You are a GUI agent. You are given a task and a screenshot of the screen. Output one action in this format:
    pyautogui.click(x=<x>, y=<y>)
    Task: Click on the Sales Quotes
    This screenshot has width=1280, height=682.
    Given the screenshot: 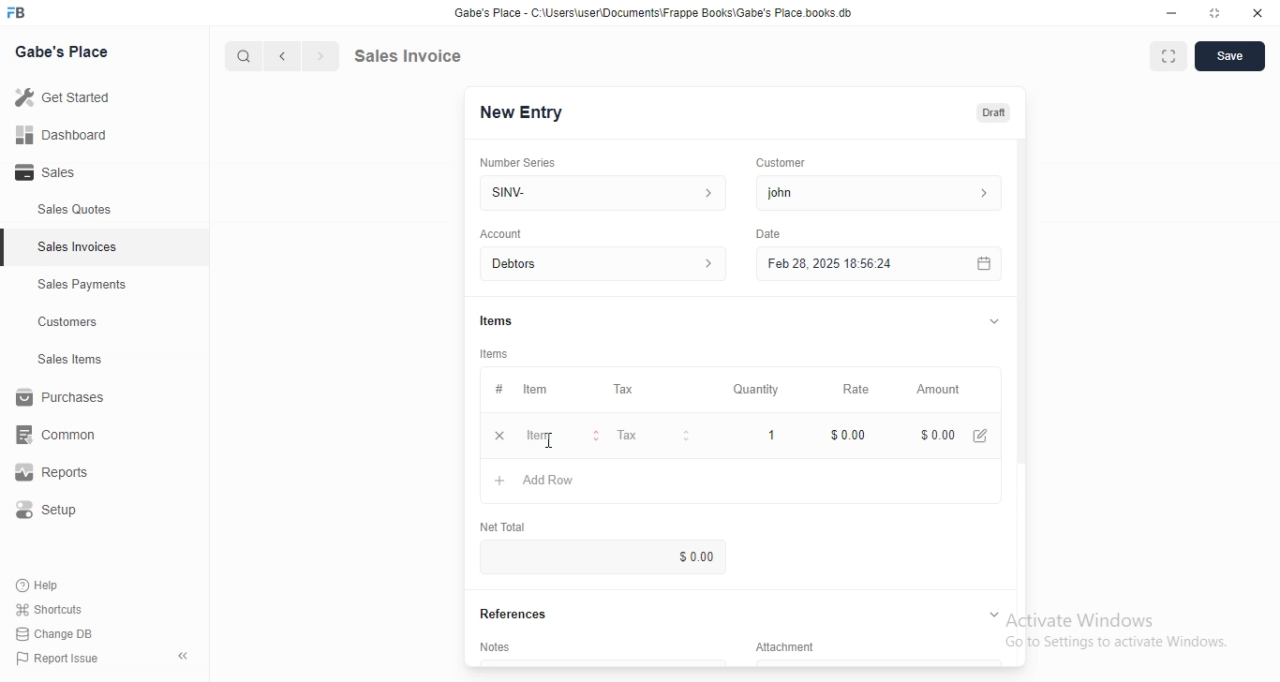 What is the action you would take?
    pyautogui.click(x=64, y=210)
    